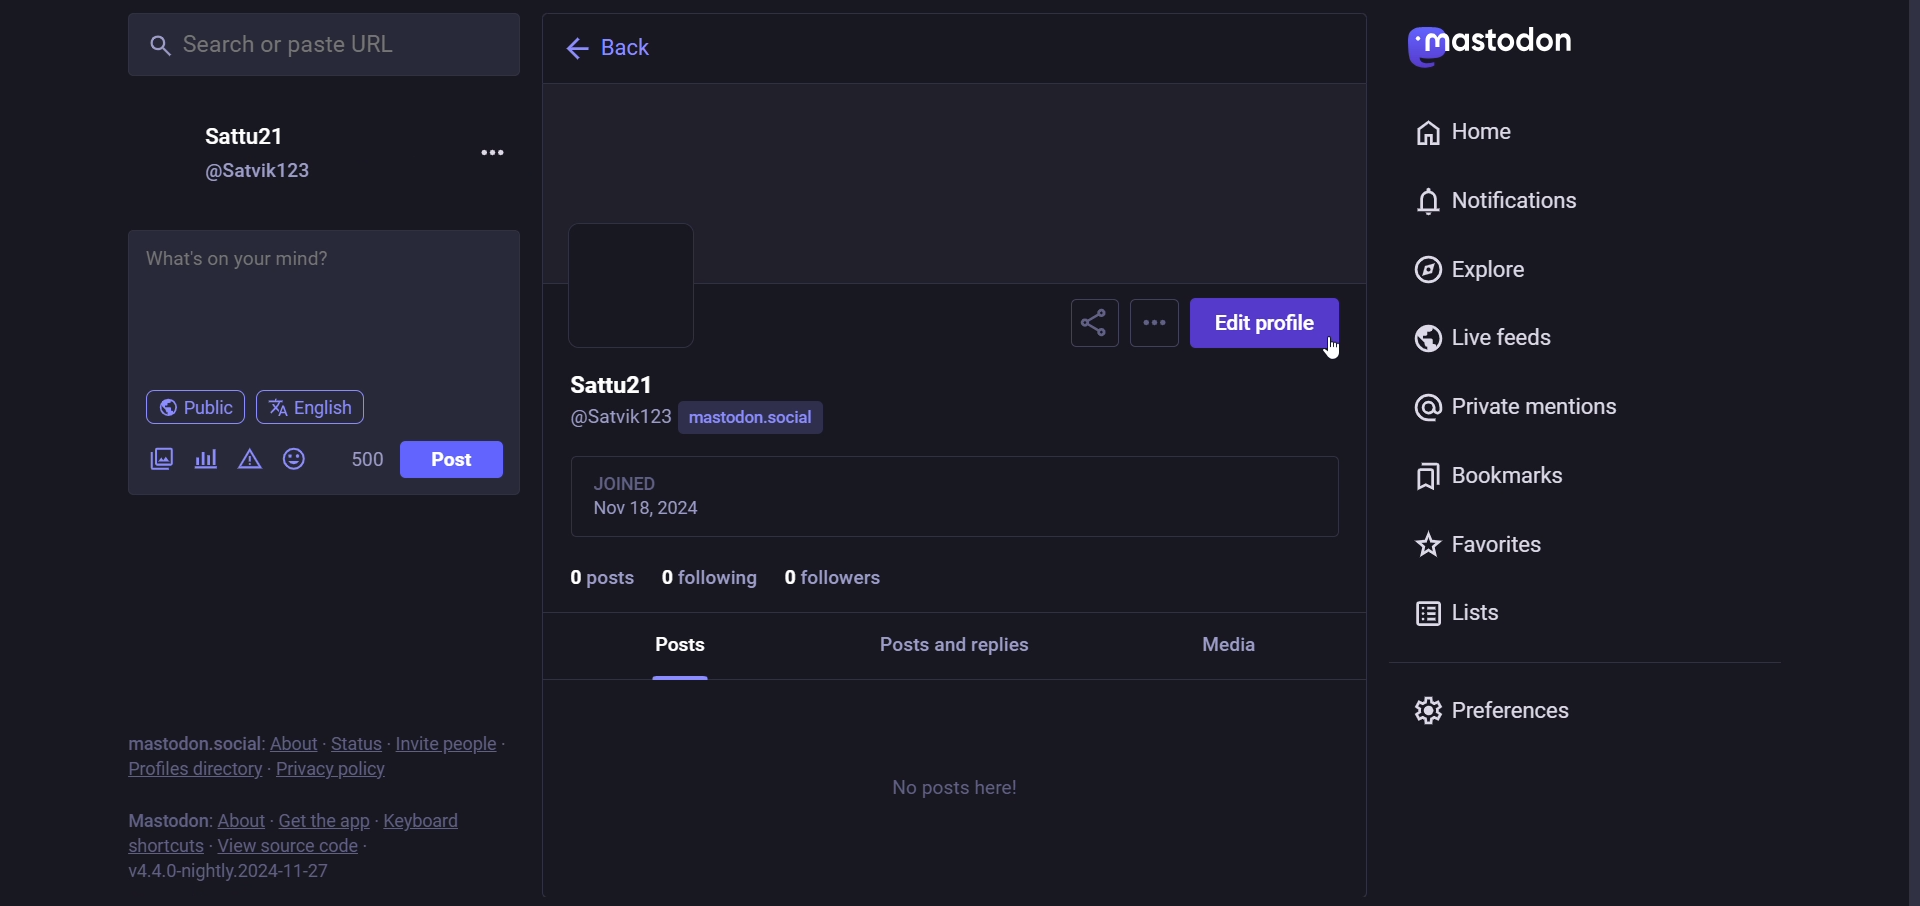  Describe the element at coordinates (679, 641) in the screenshot. I see `posts` at that location.